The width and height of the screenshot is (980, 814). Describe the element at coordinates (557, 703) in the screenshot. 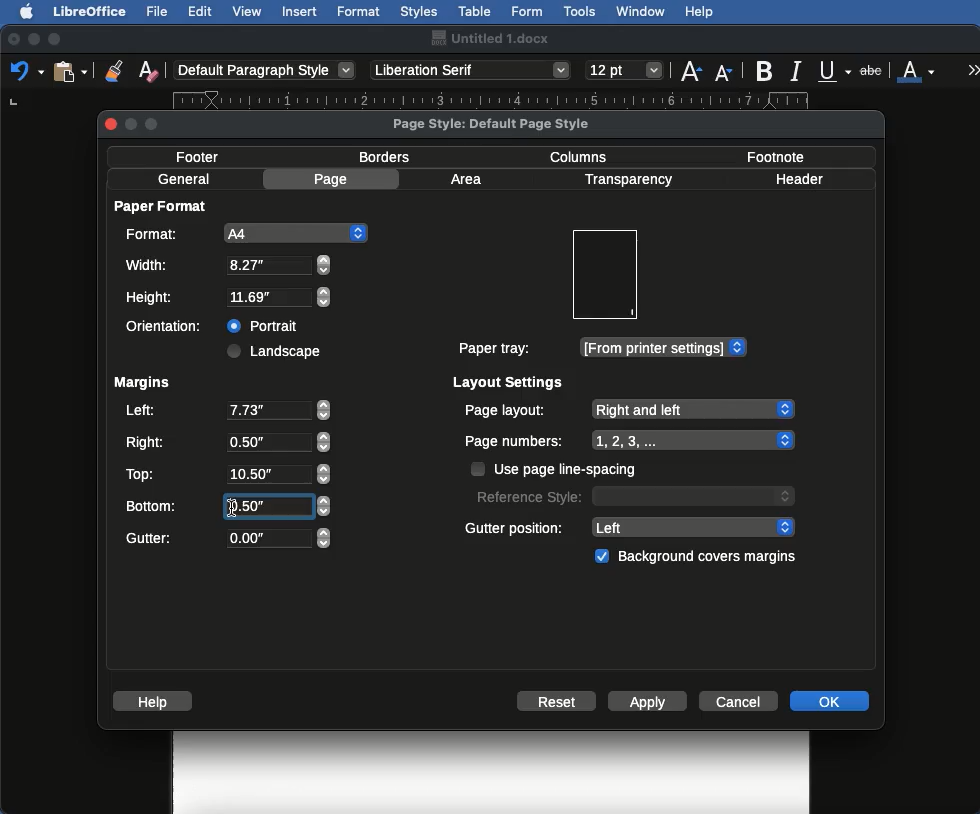

I see `Reset` at that location.